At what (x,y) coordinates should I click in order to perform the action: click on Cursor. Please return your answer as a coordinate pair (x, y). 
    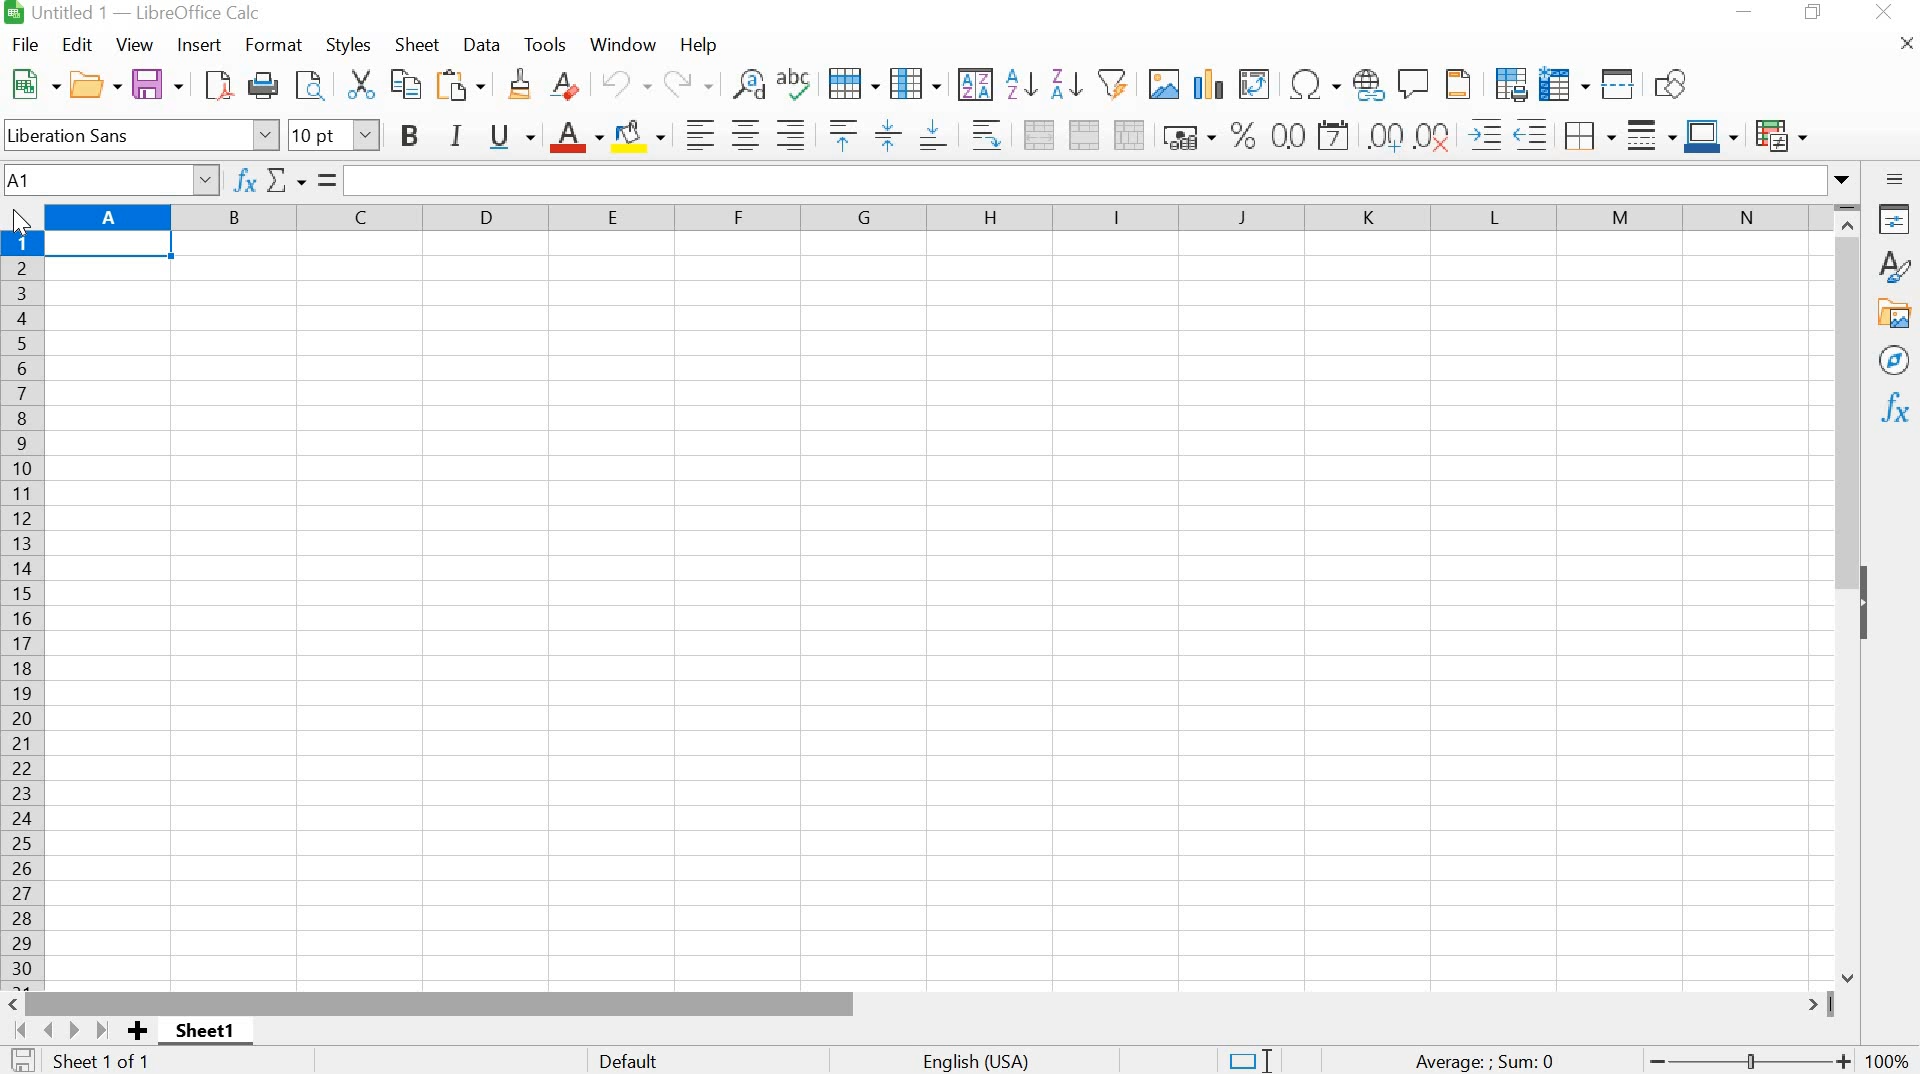
    Looking at the image, I should click on (17, 218).